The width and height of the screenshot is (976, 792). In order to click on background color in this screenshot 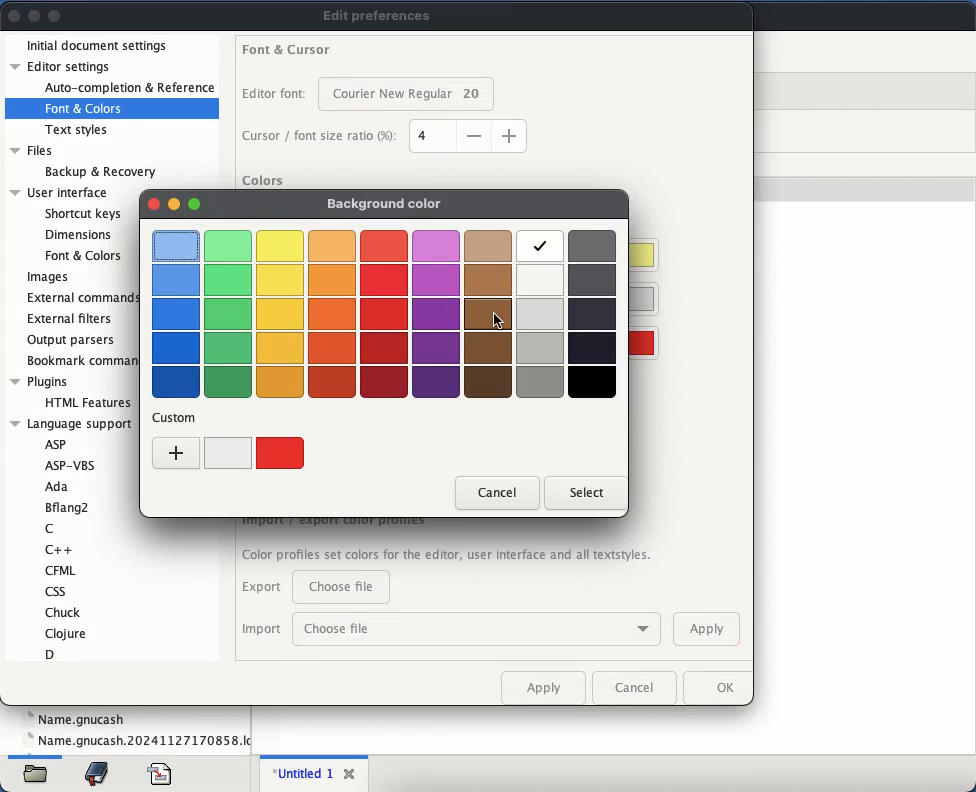, I will do `click(385, 207)`.